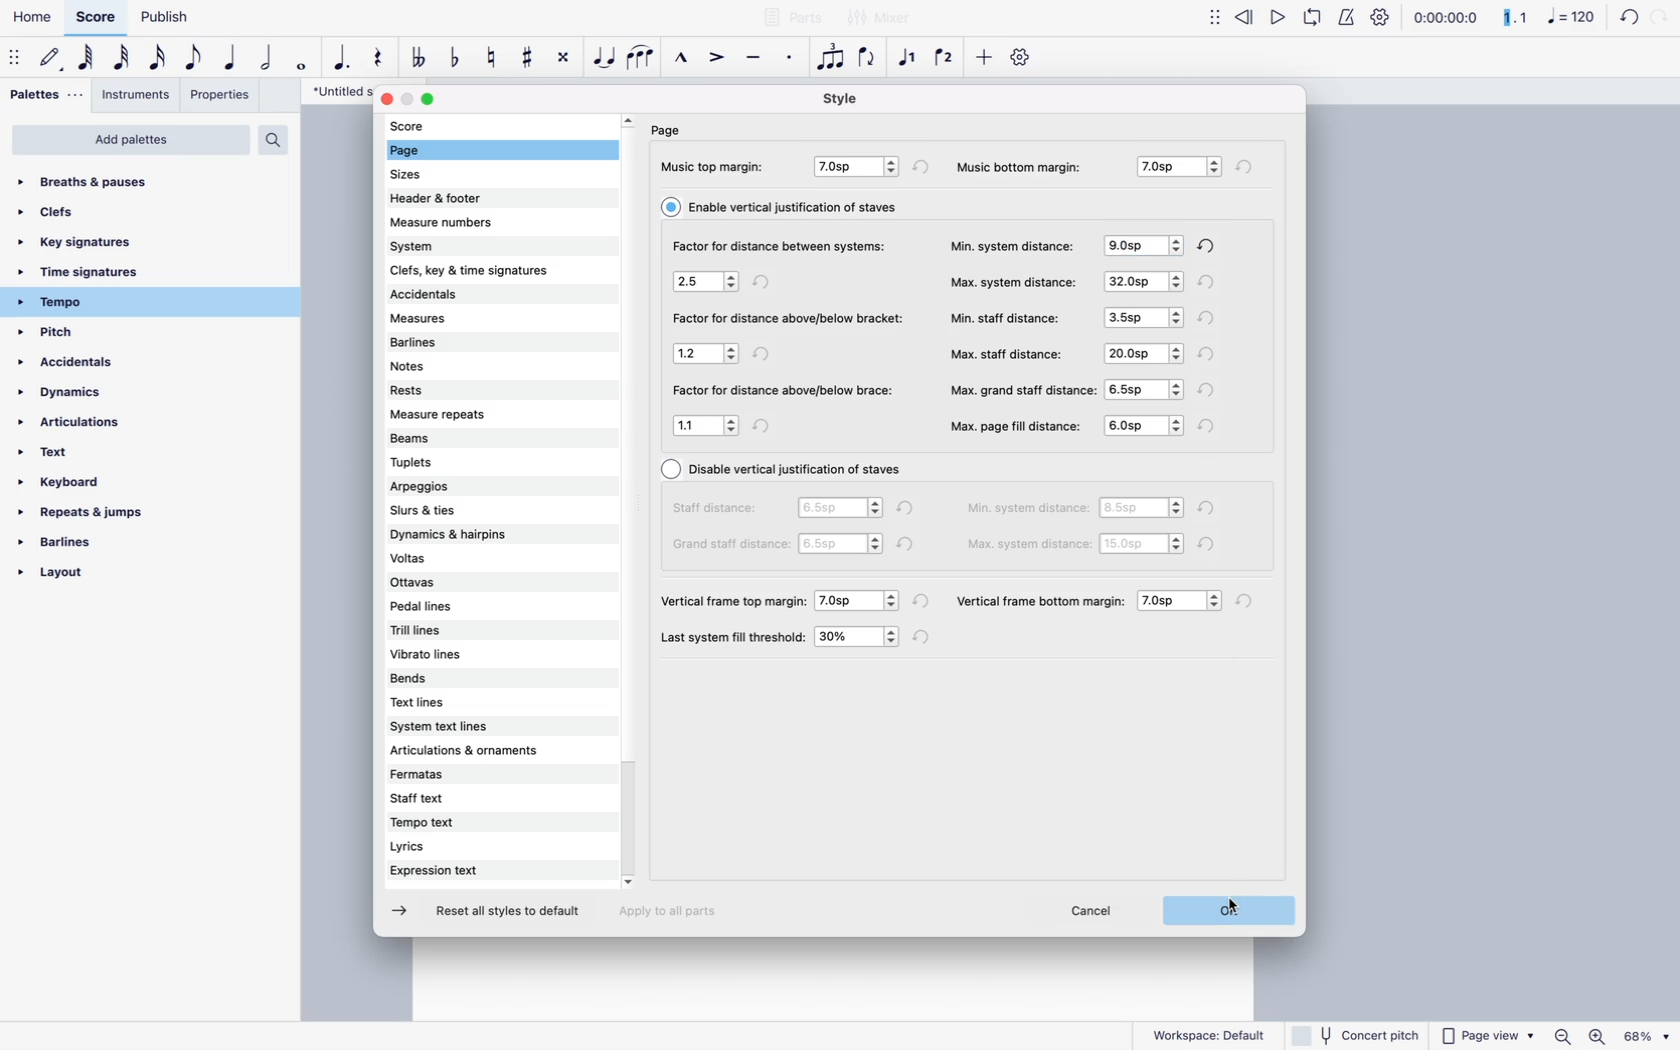  What do you see at coordinates (840, 98) in the screenshot?
I see `style` at bounding box center [840, 98].